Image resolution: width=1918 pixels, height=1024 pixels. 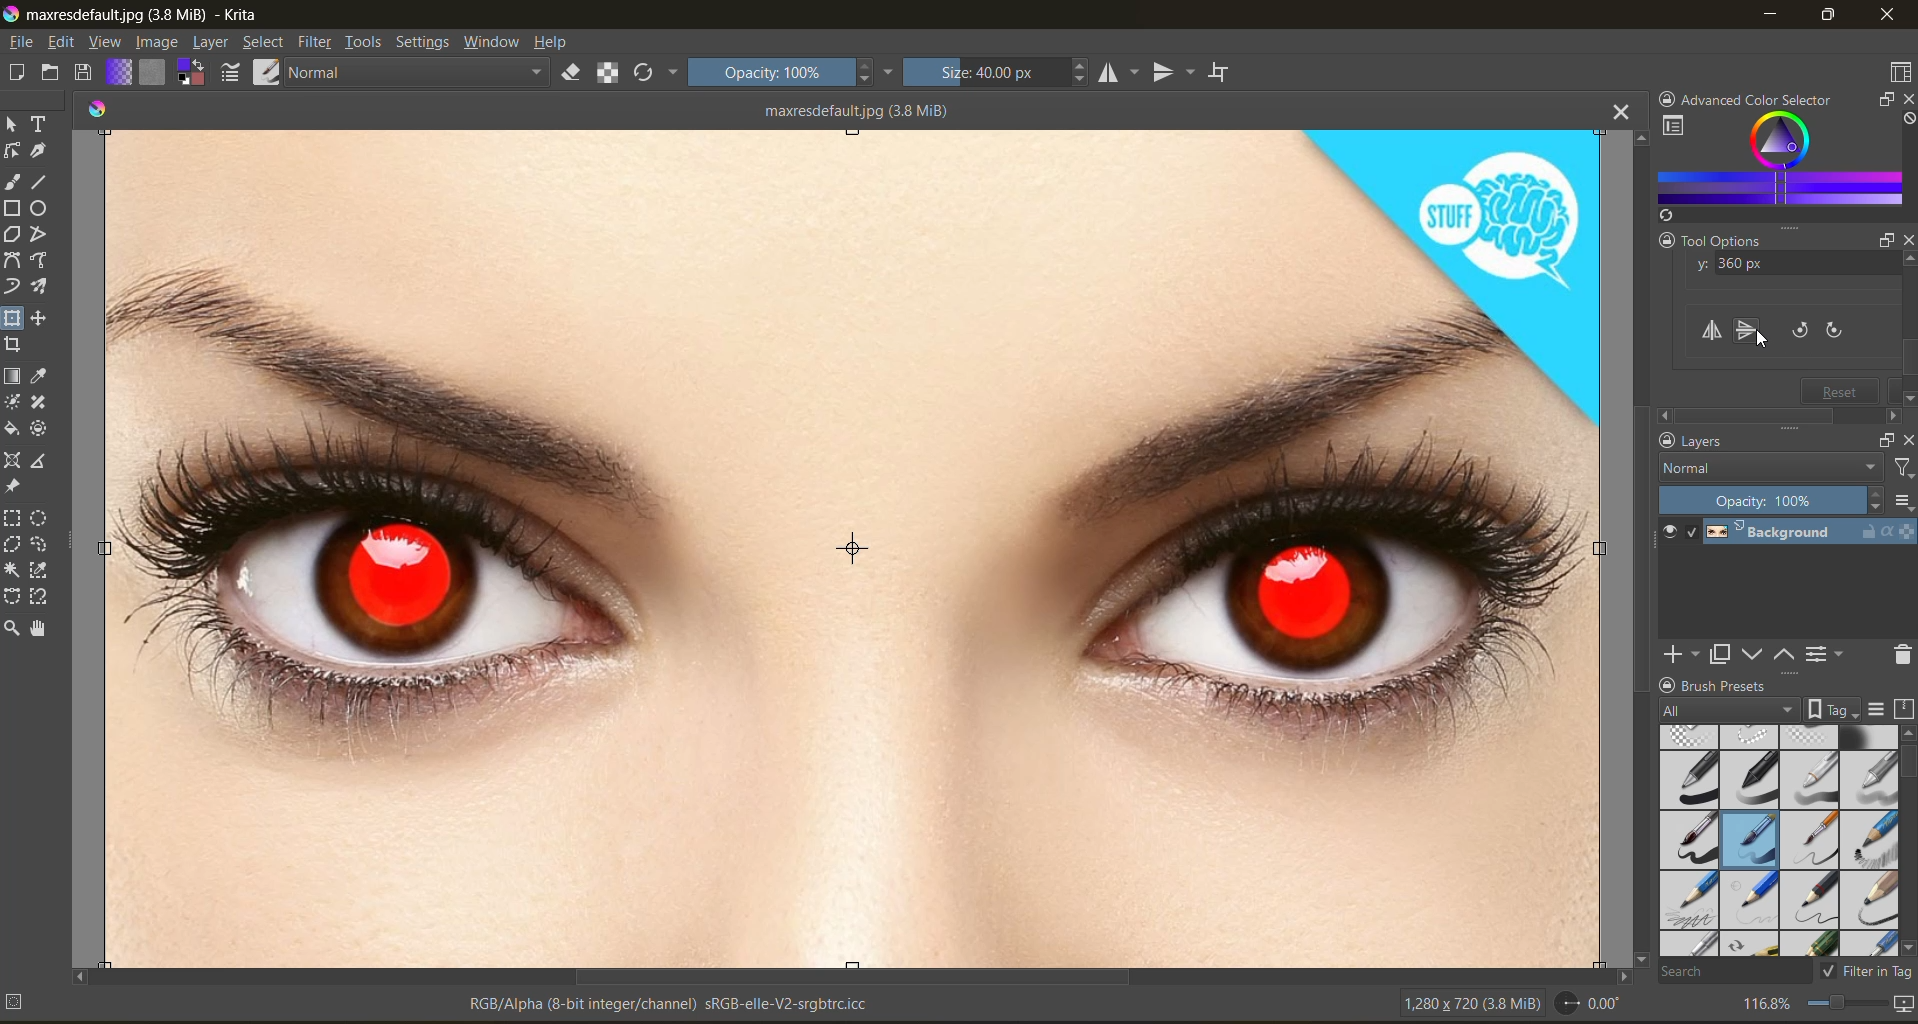 What do you see at coordinates (44, 570) in the screenshot?
I see `tool` at bounding box center [44, 570].